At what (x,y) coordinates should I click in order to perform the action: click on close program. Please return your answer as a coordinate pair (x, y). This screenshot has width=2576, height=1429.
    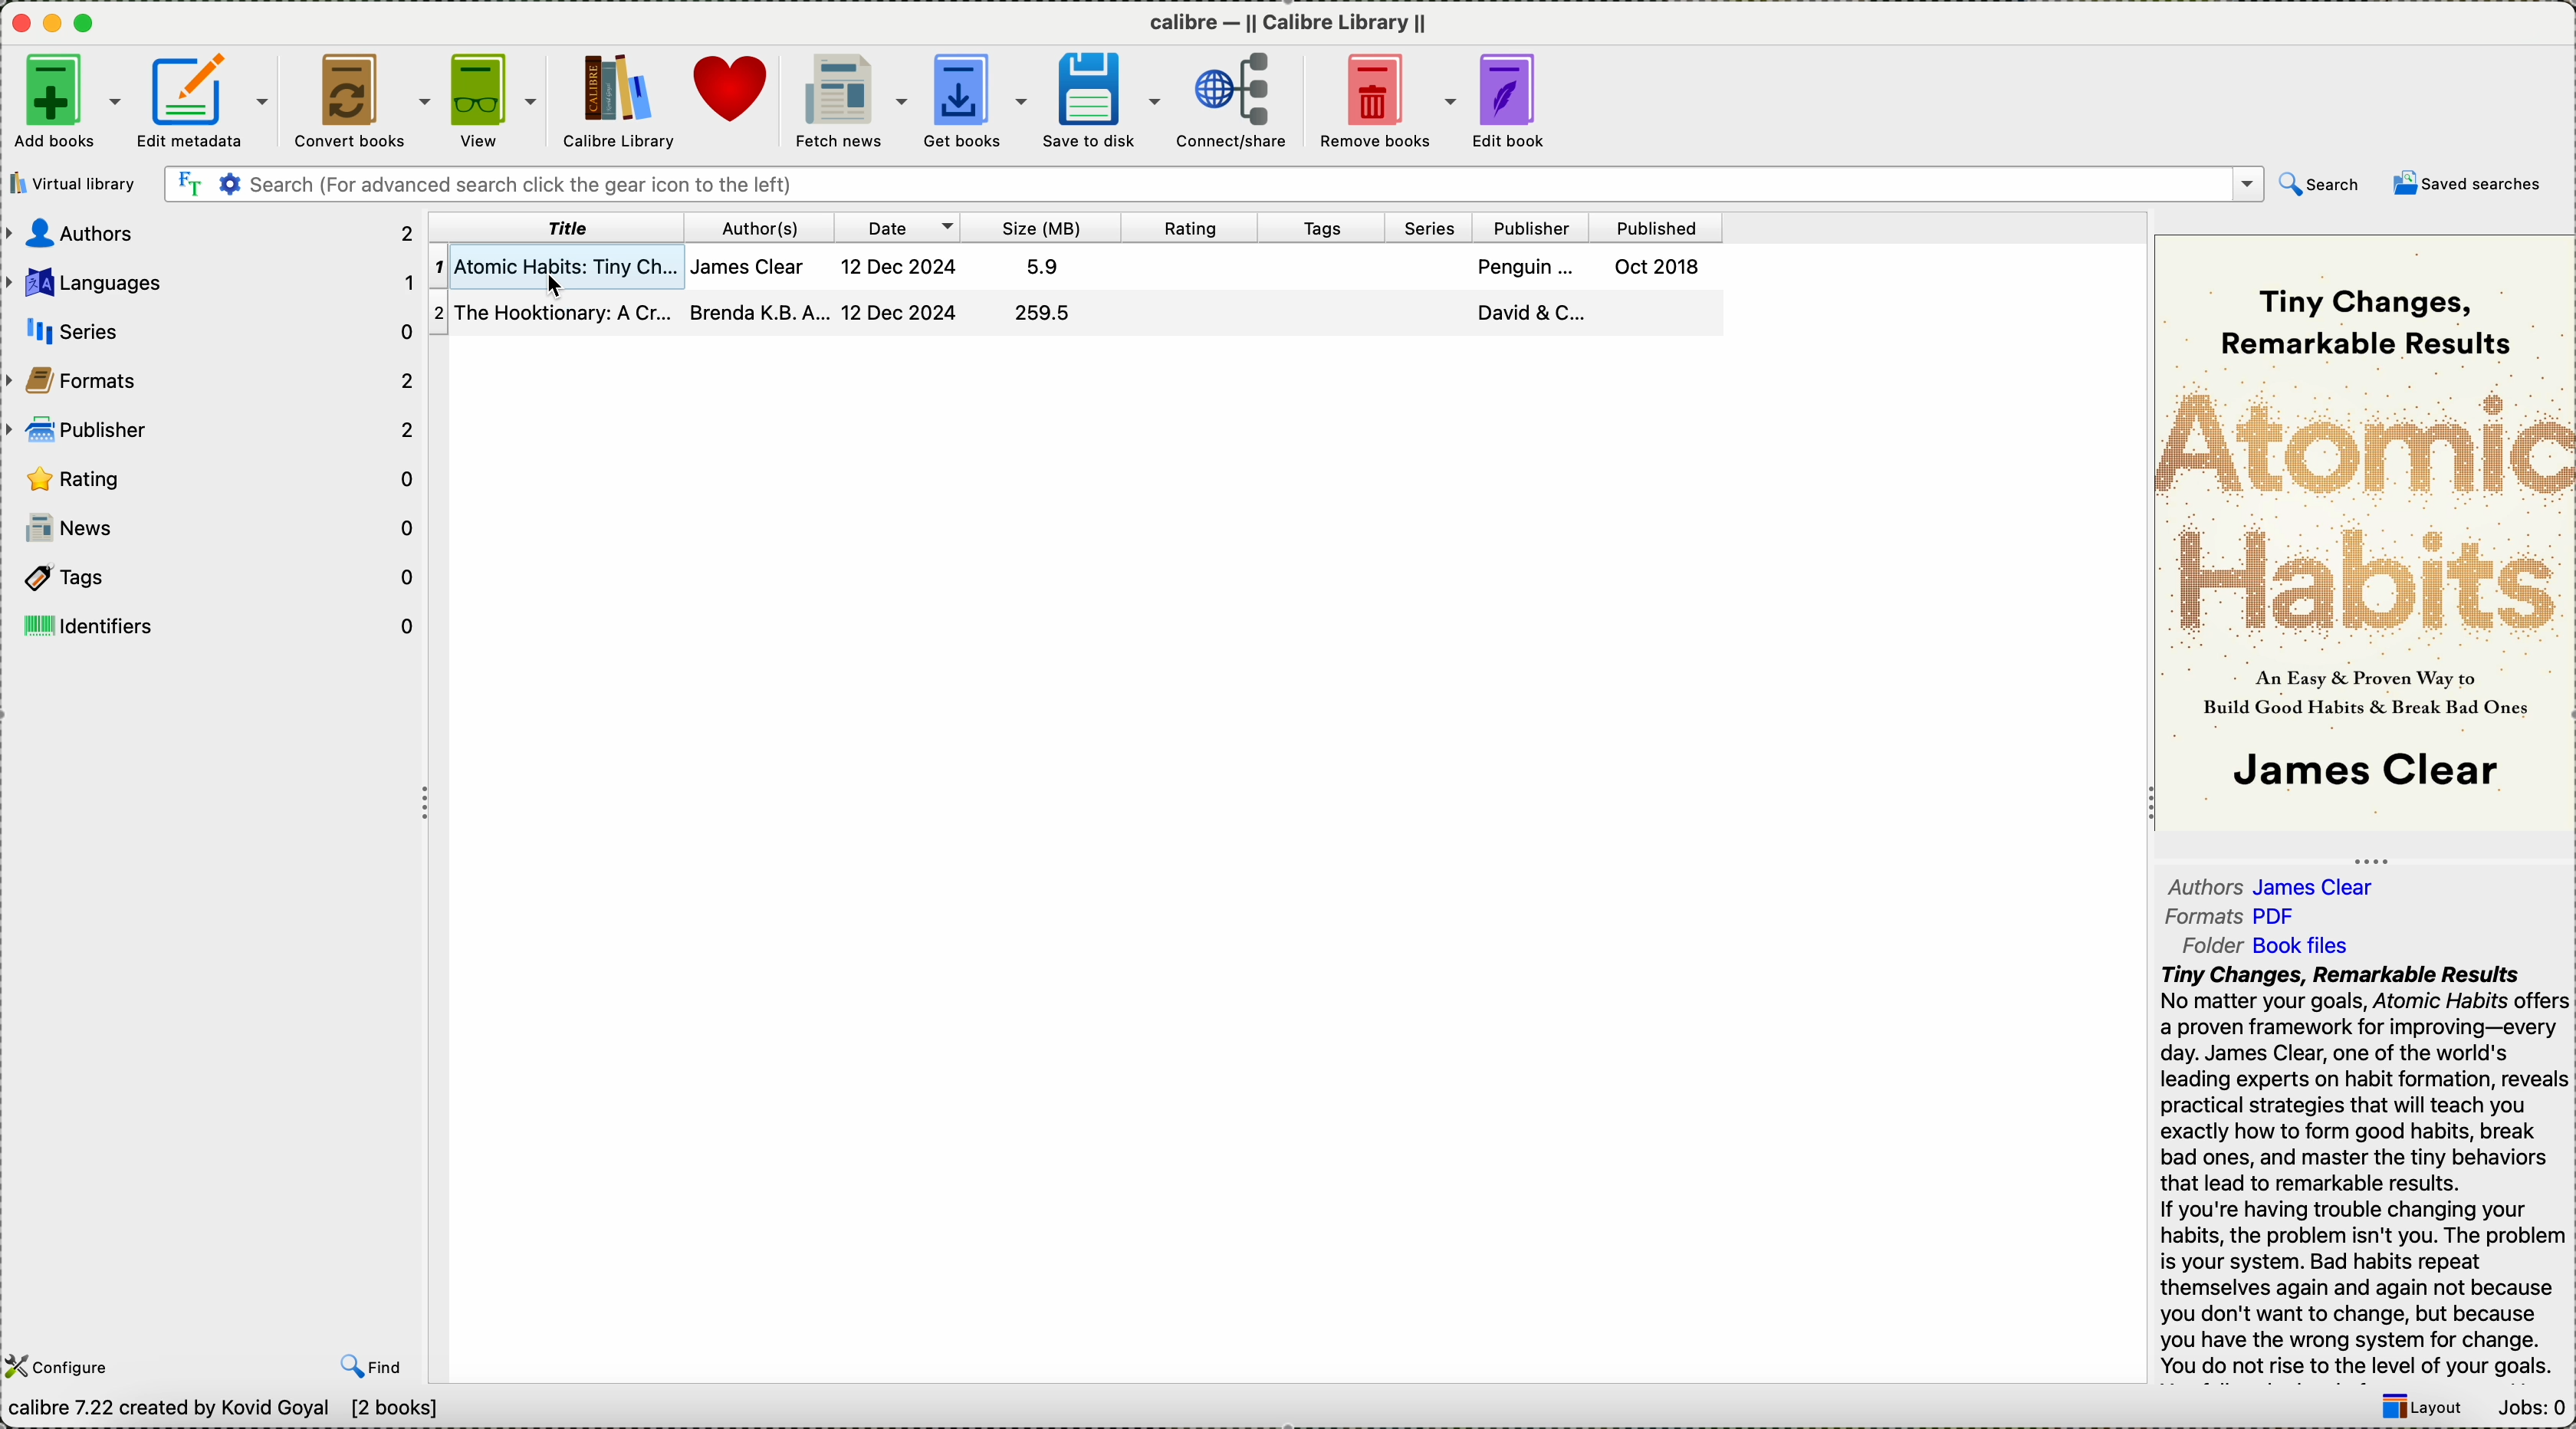
    Looking at the image, I should click on (16, 21).